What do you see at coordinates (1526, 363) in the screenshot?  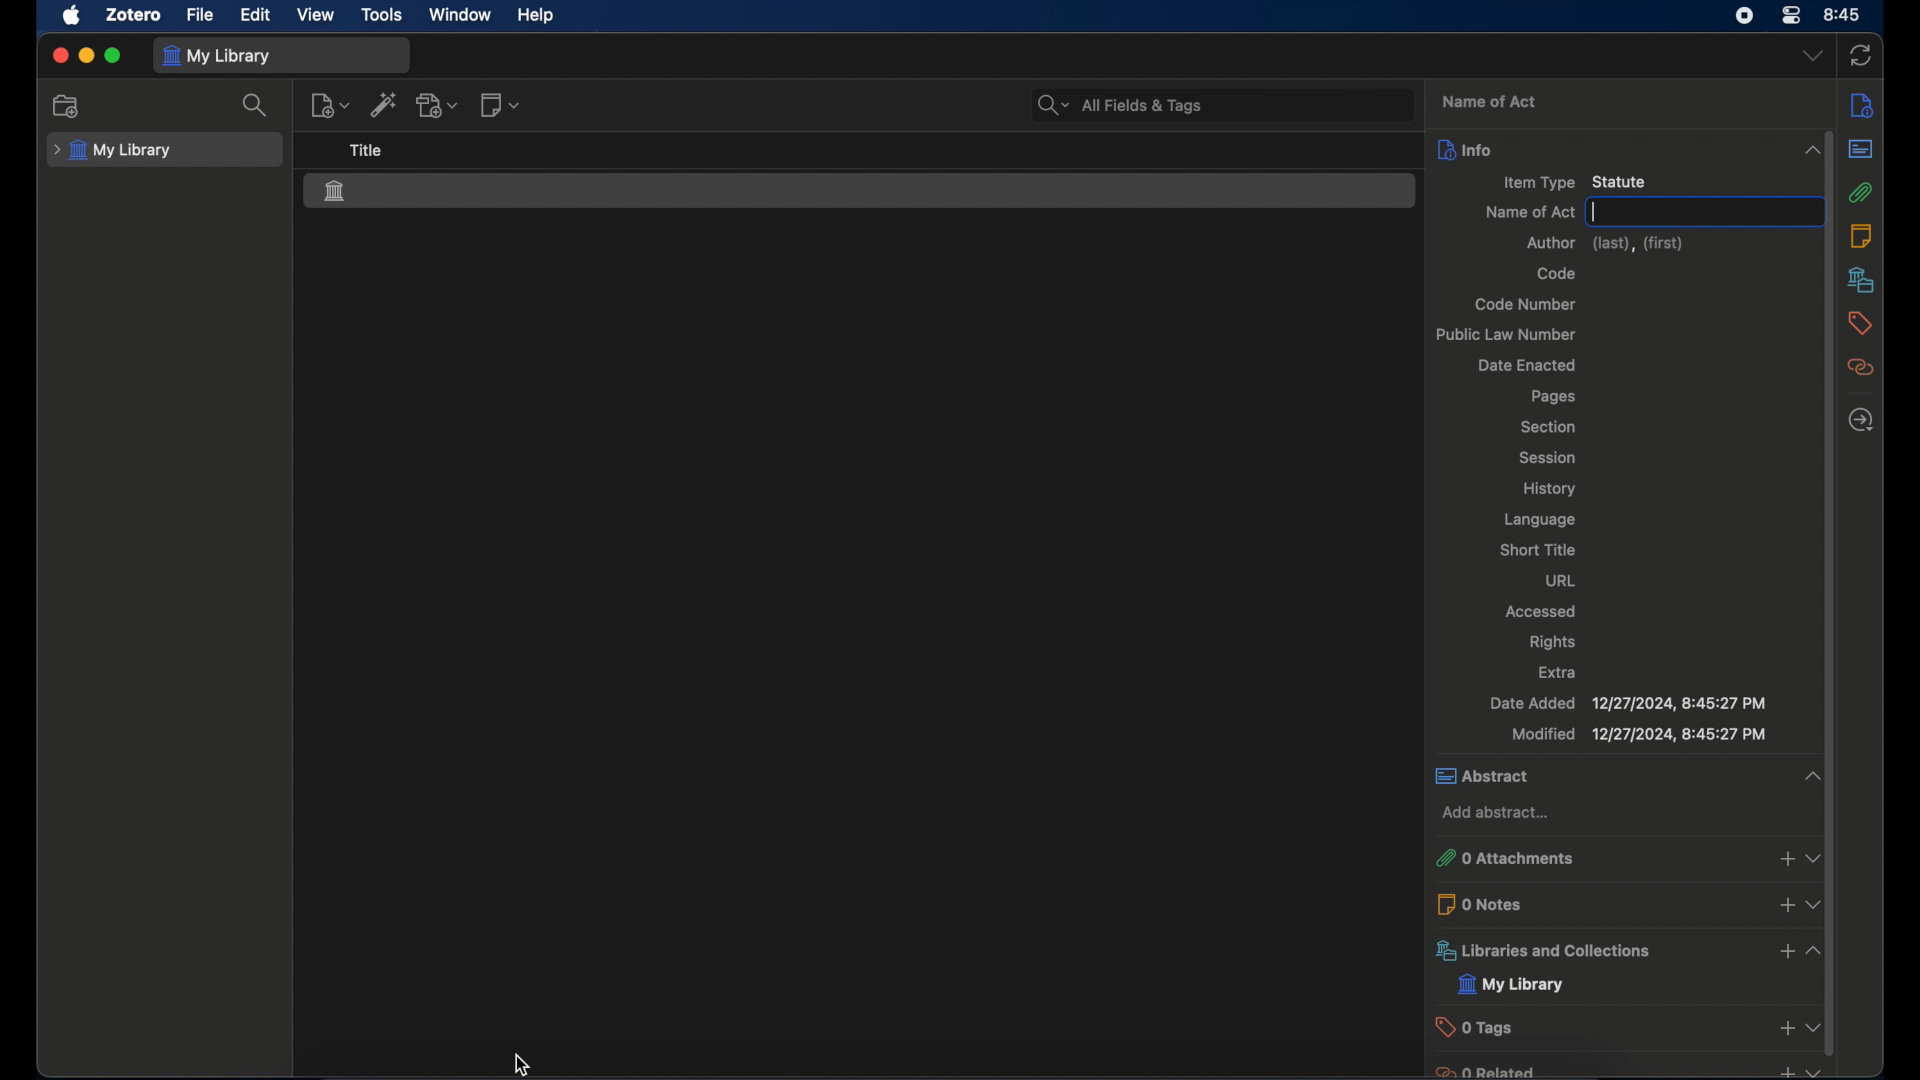 I see `date enacted` at bounding box center [1526, 363].